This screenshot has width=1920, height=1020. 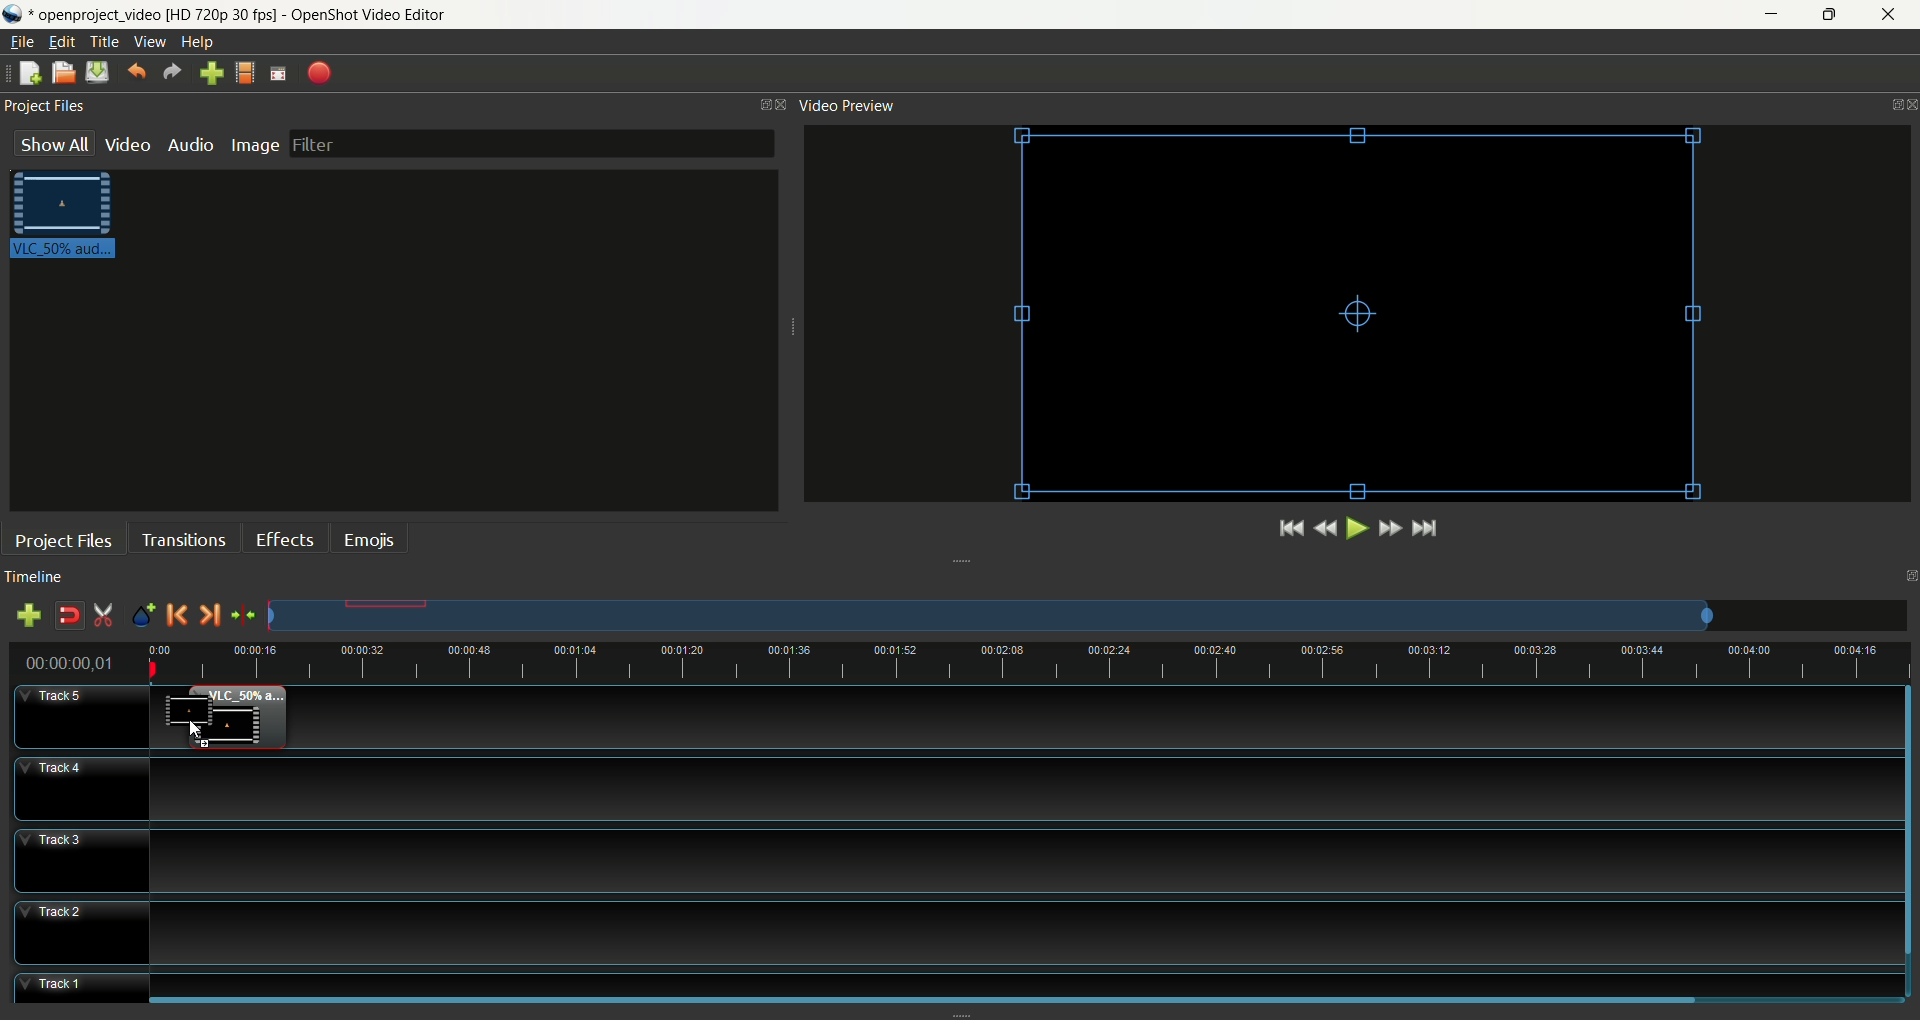 I want to click on video, so click(x=1352, y=320).